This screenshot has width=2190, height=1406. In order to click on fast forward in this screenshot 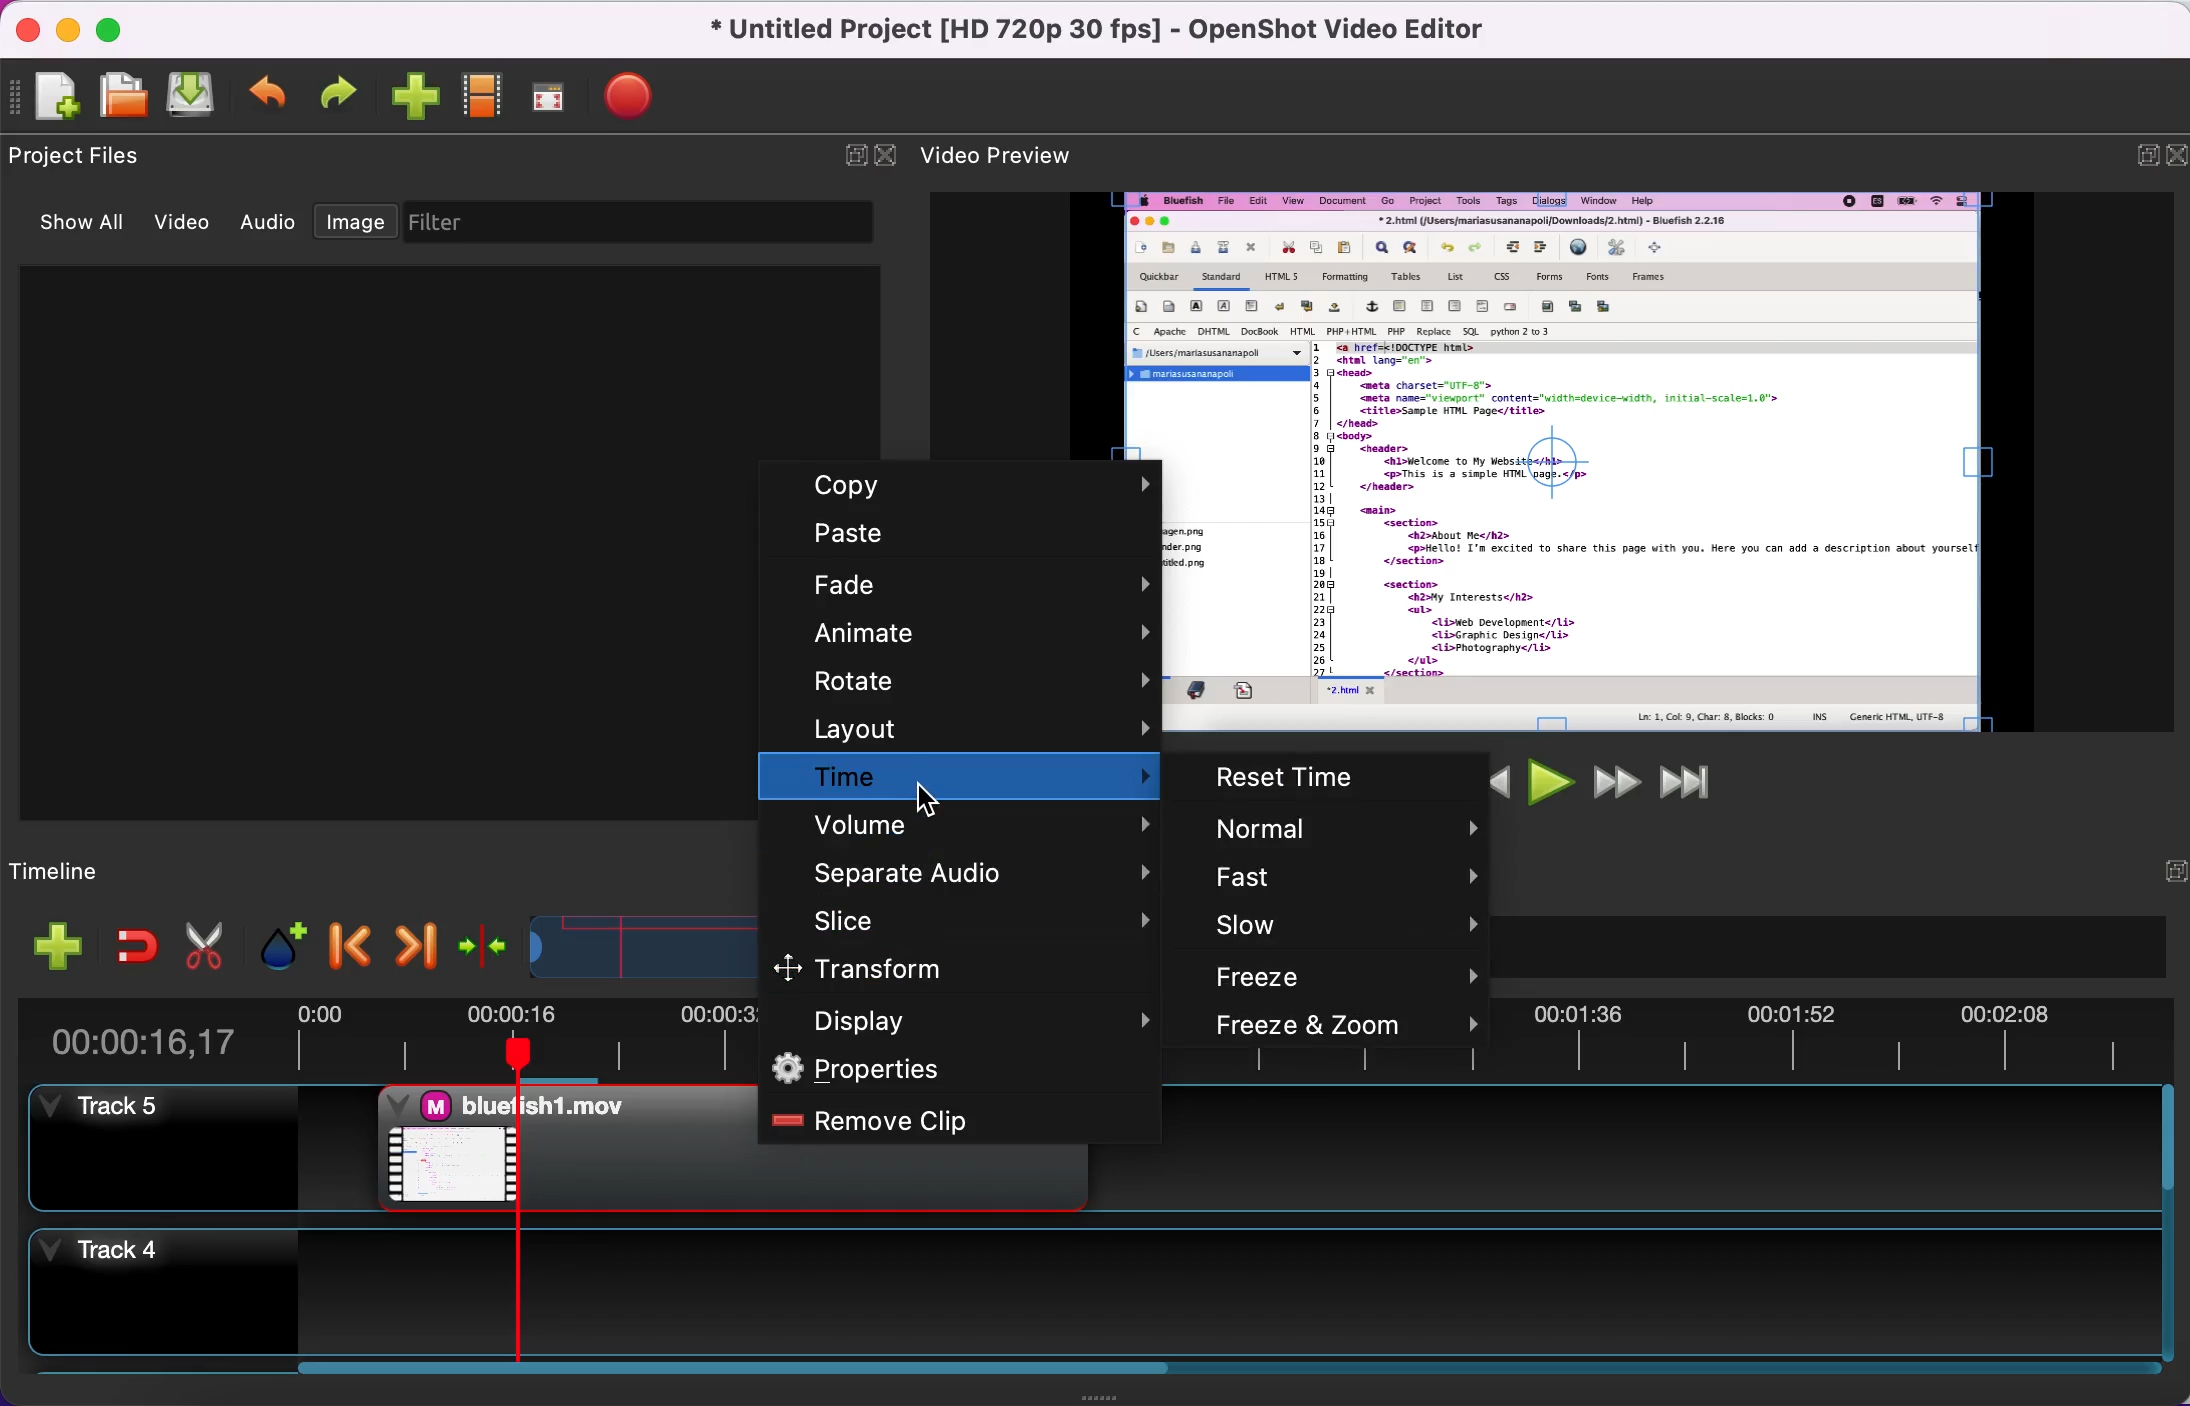, I will do `click(1611, 781)`.